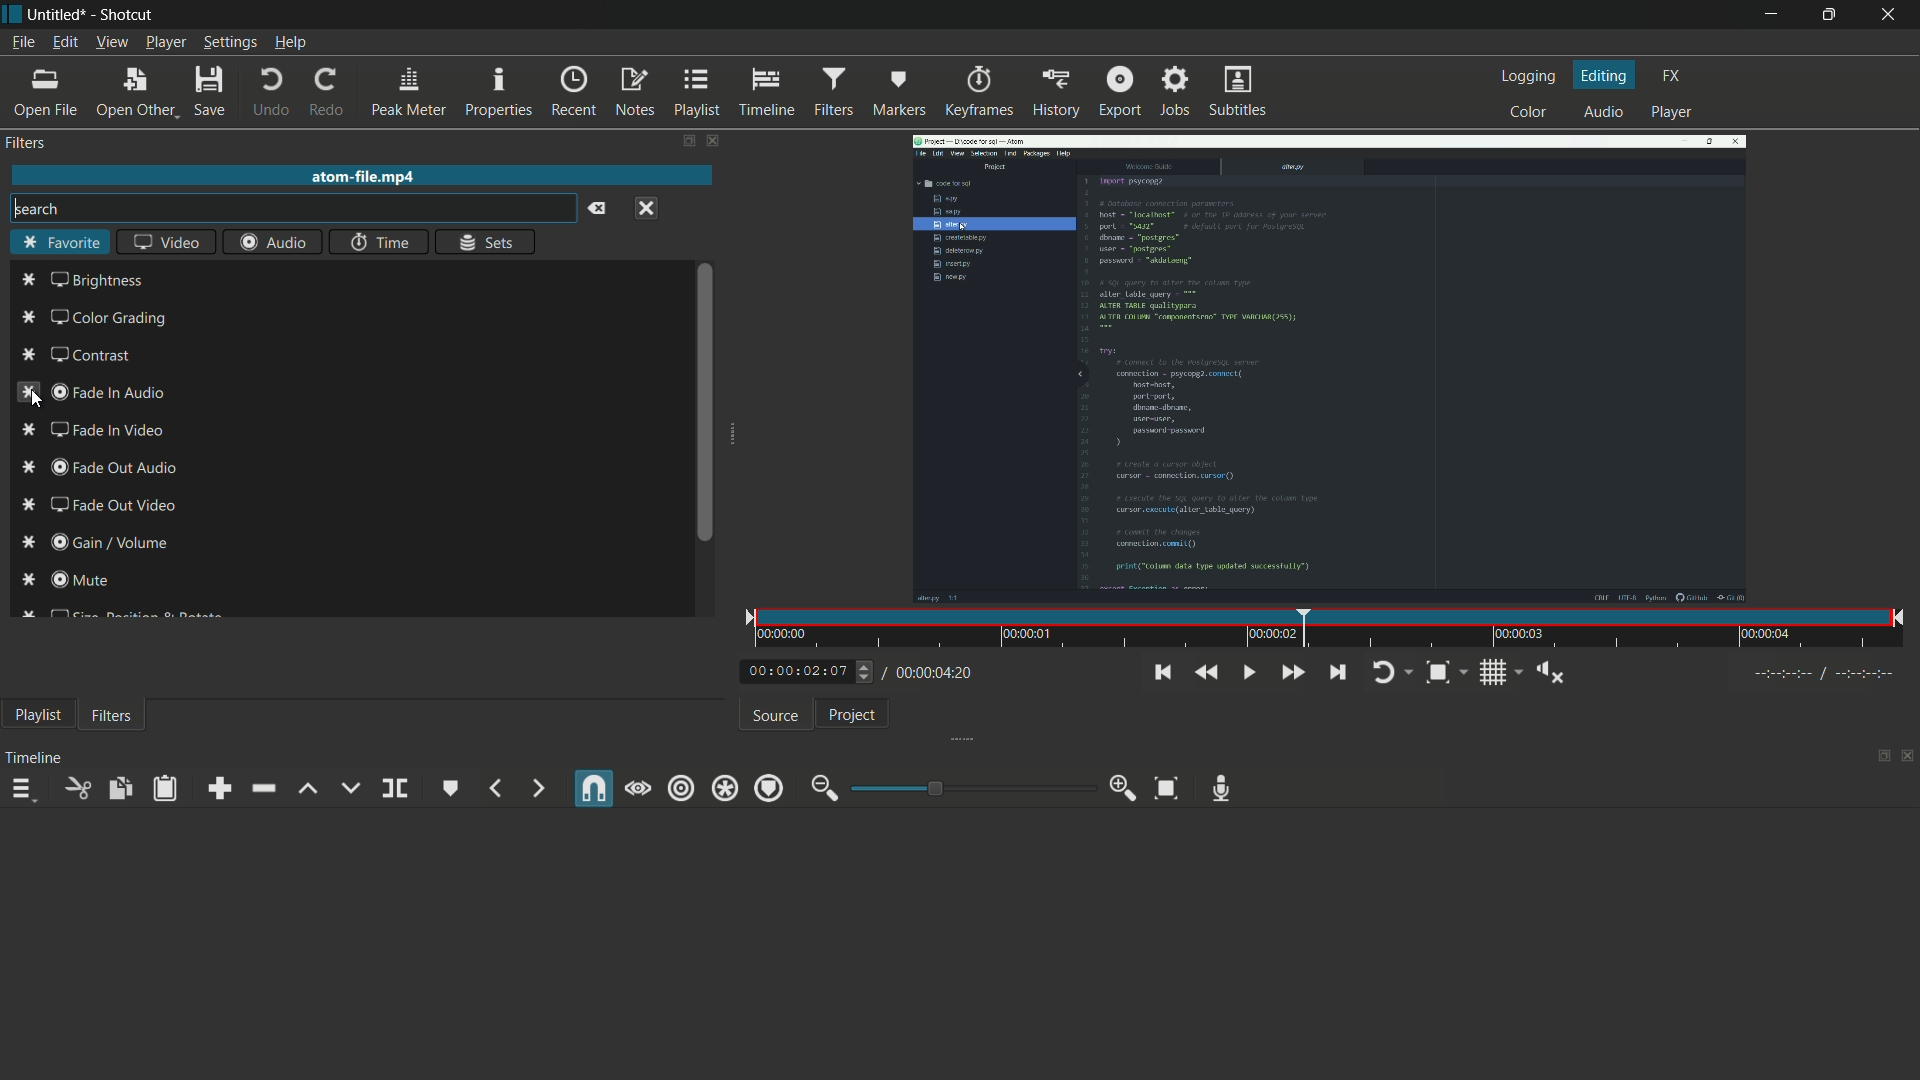  What do you see at coordinates (853, 715) in the screenshot?
I see `project` at bounding box center [853, 715].